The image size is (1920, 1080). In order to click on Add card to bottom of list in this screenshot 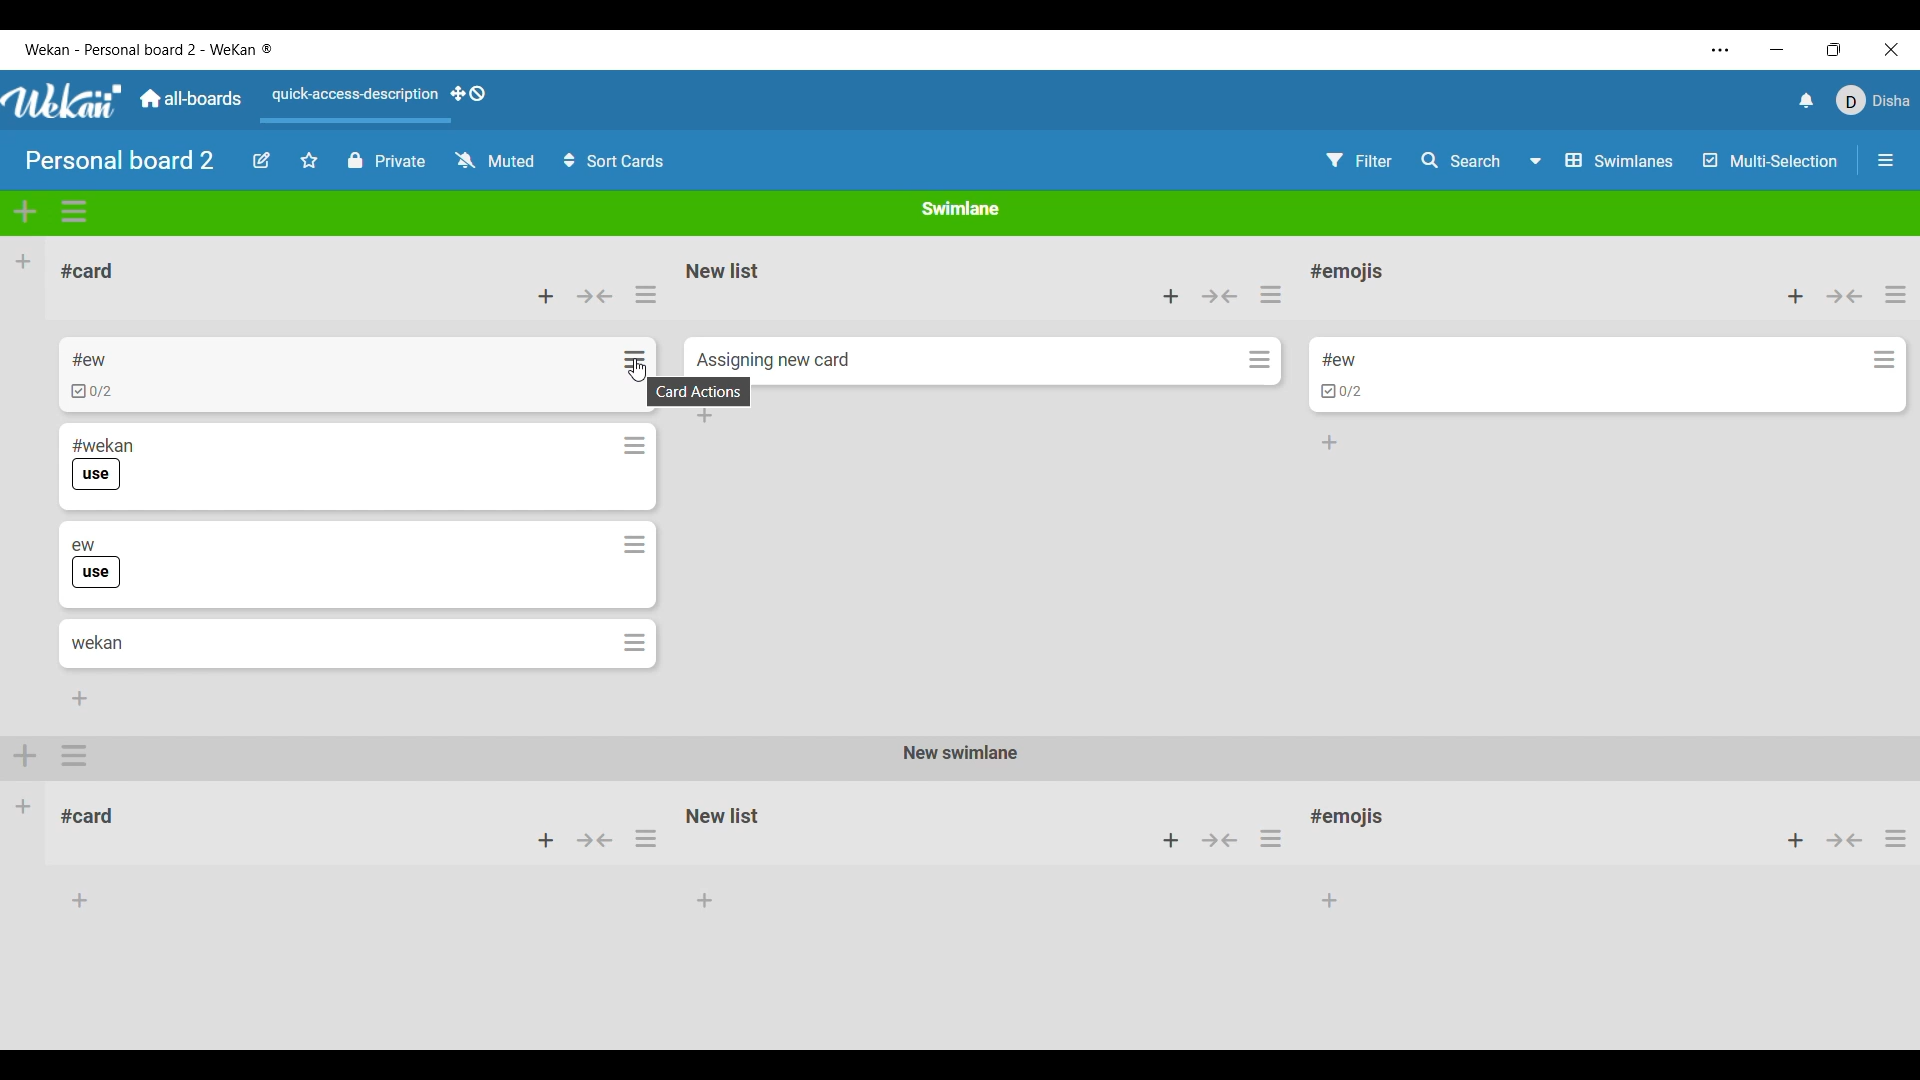, I will do `click(1330, 443)`.